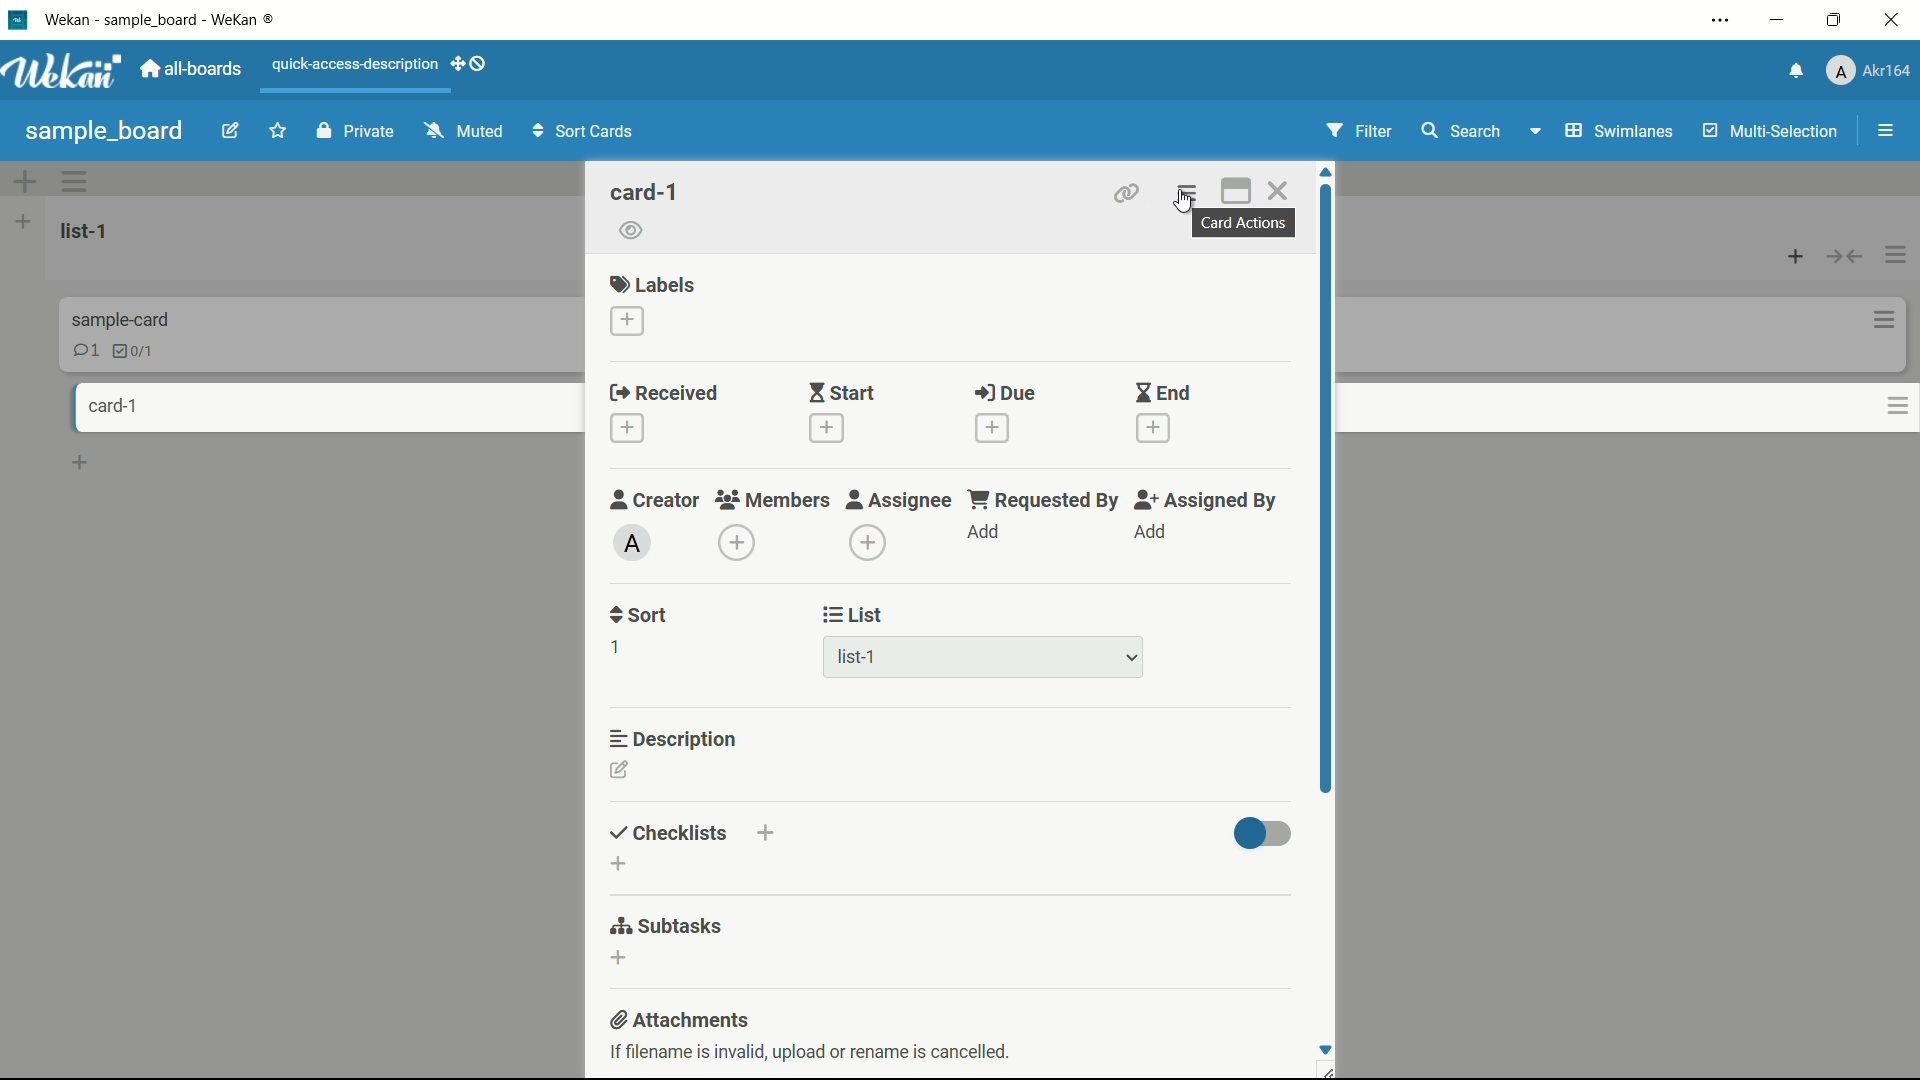  I want to click on swimlanes, so click(1600, 131).